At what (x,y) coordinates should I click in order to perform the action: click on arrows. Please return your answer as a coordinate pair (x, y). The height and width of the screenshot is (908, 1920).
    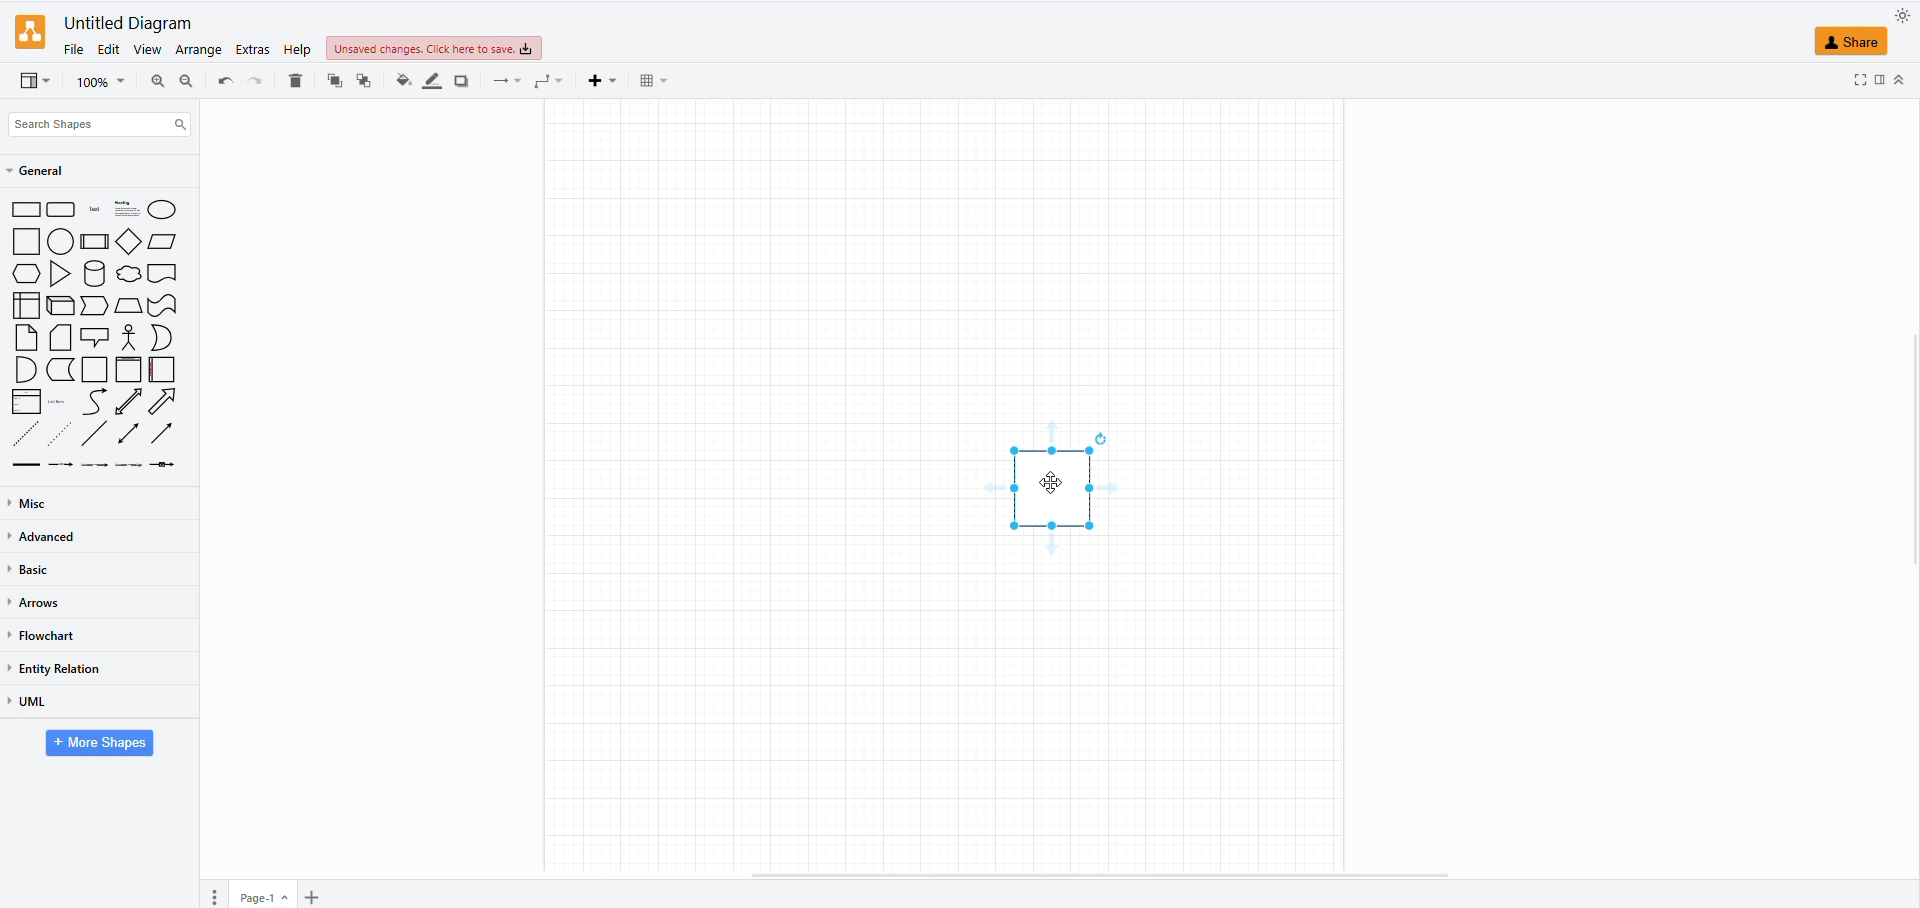
    Looking at the image, I should click on (36, 604).